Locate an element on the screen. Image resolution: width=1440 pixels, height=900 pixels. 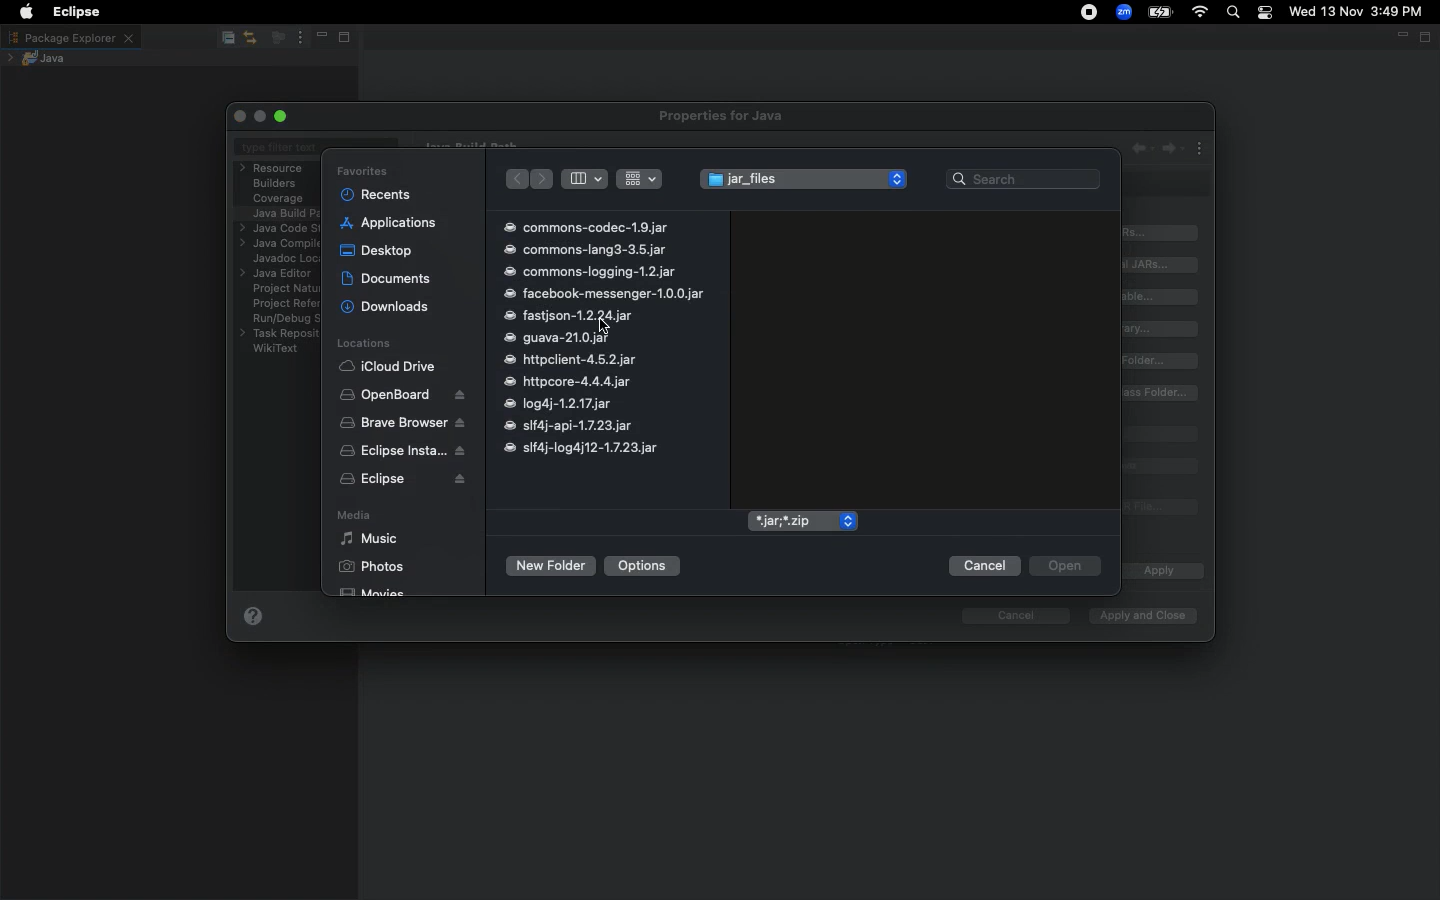
WikiText is located at coordinates (276, 348).